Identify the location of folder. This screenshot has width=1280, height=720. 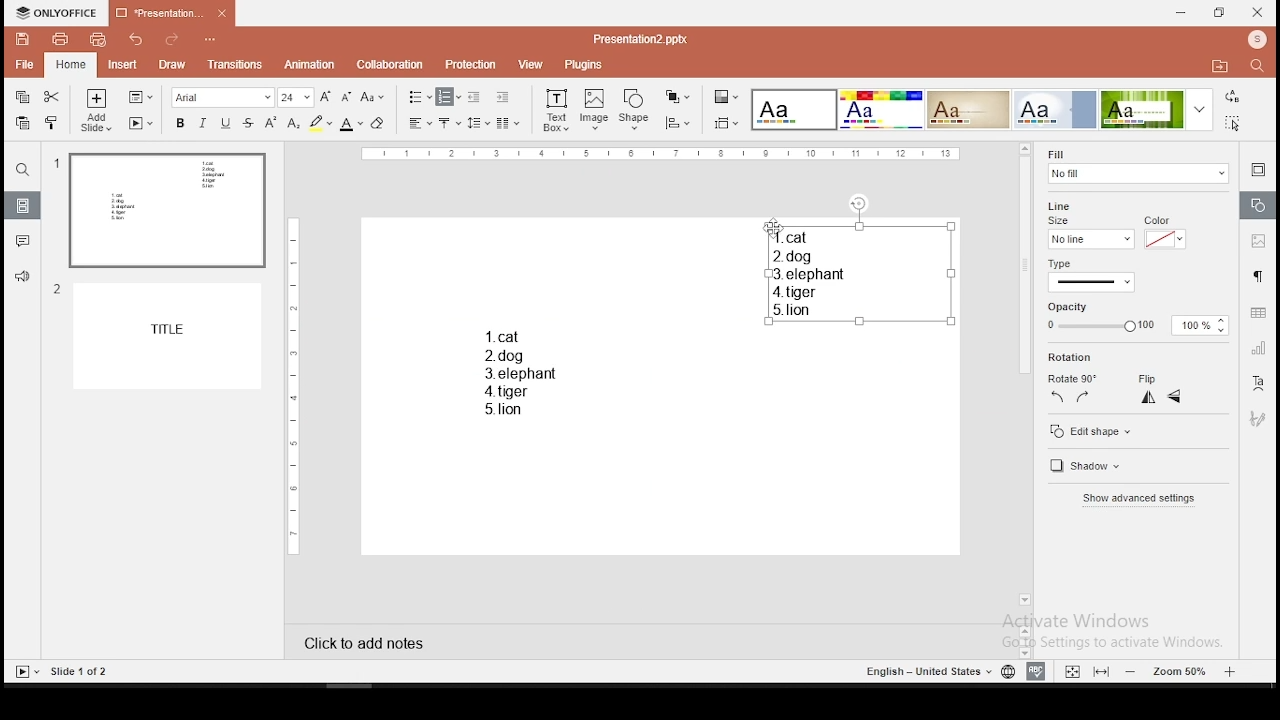
(1220, 65).